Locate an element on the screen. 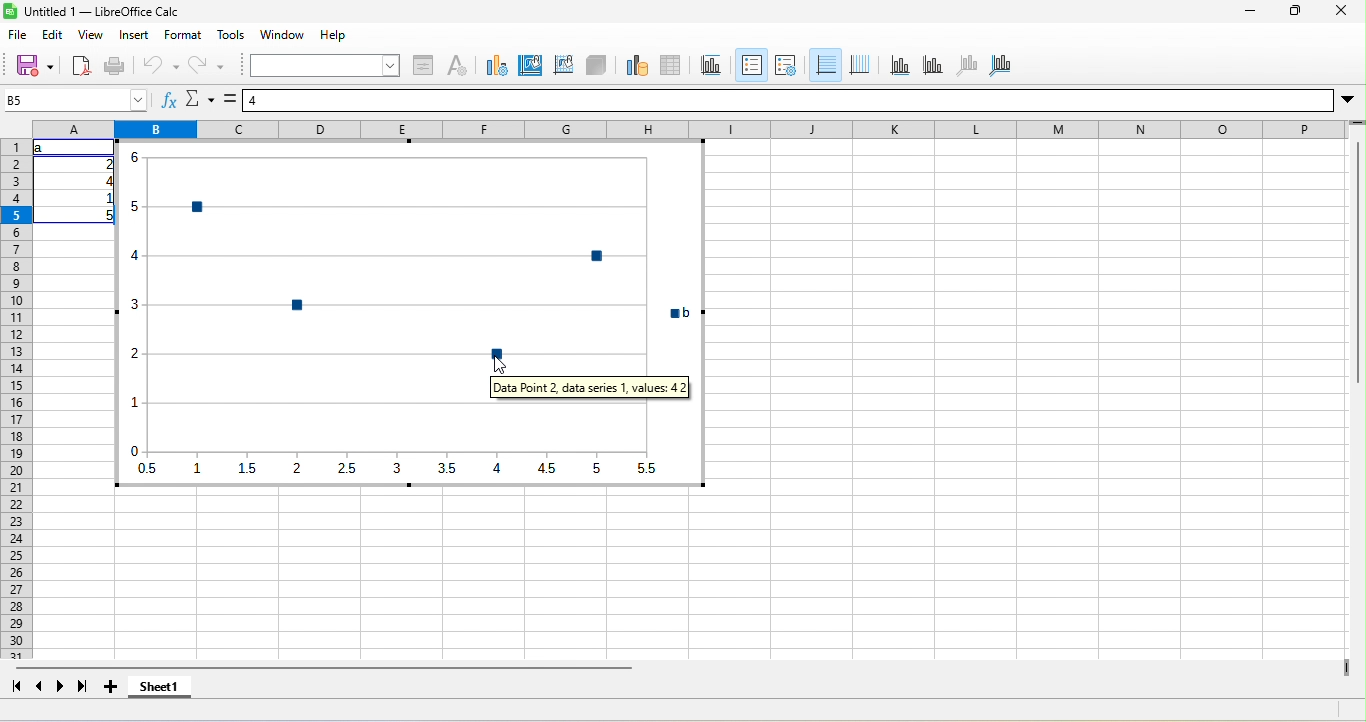  3d view is located at coordinates (596, 67).